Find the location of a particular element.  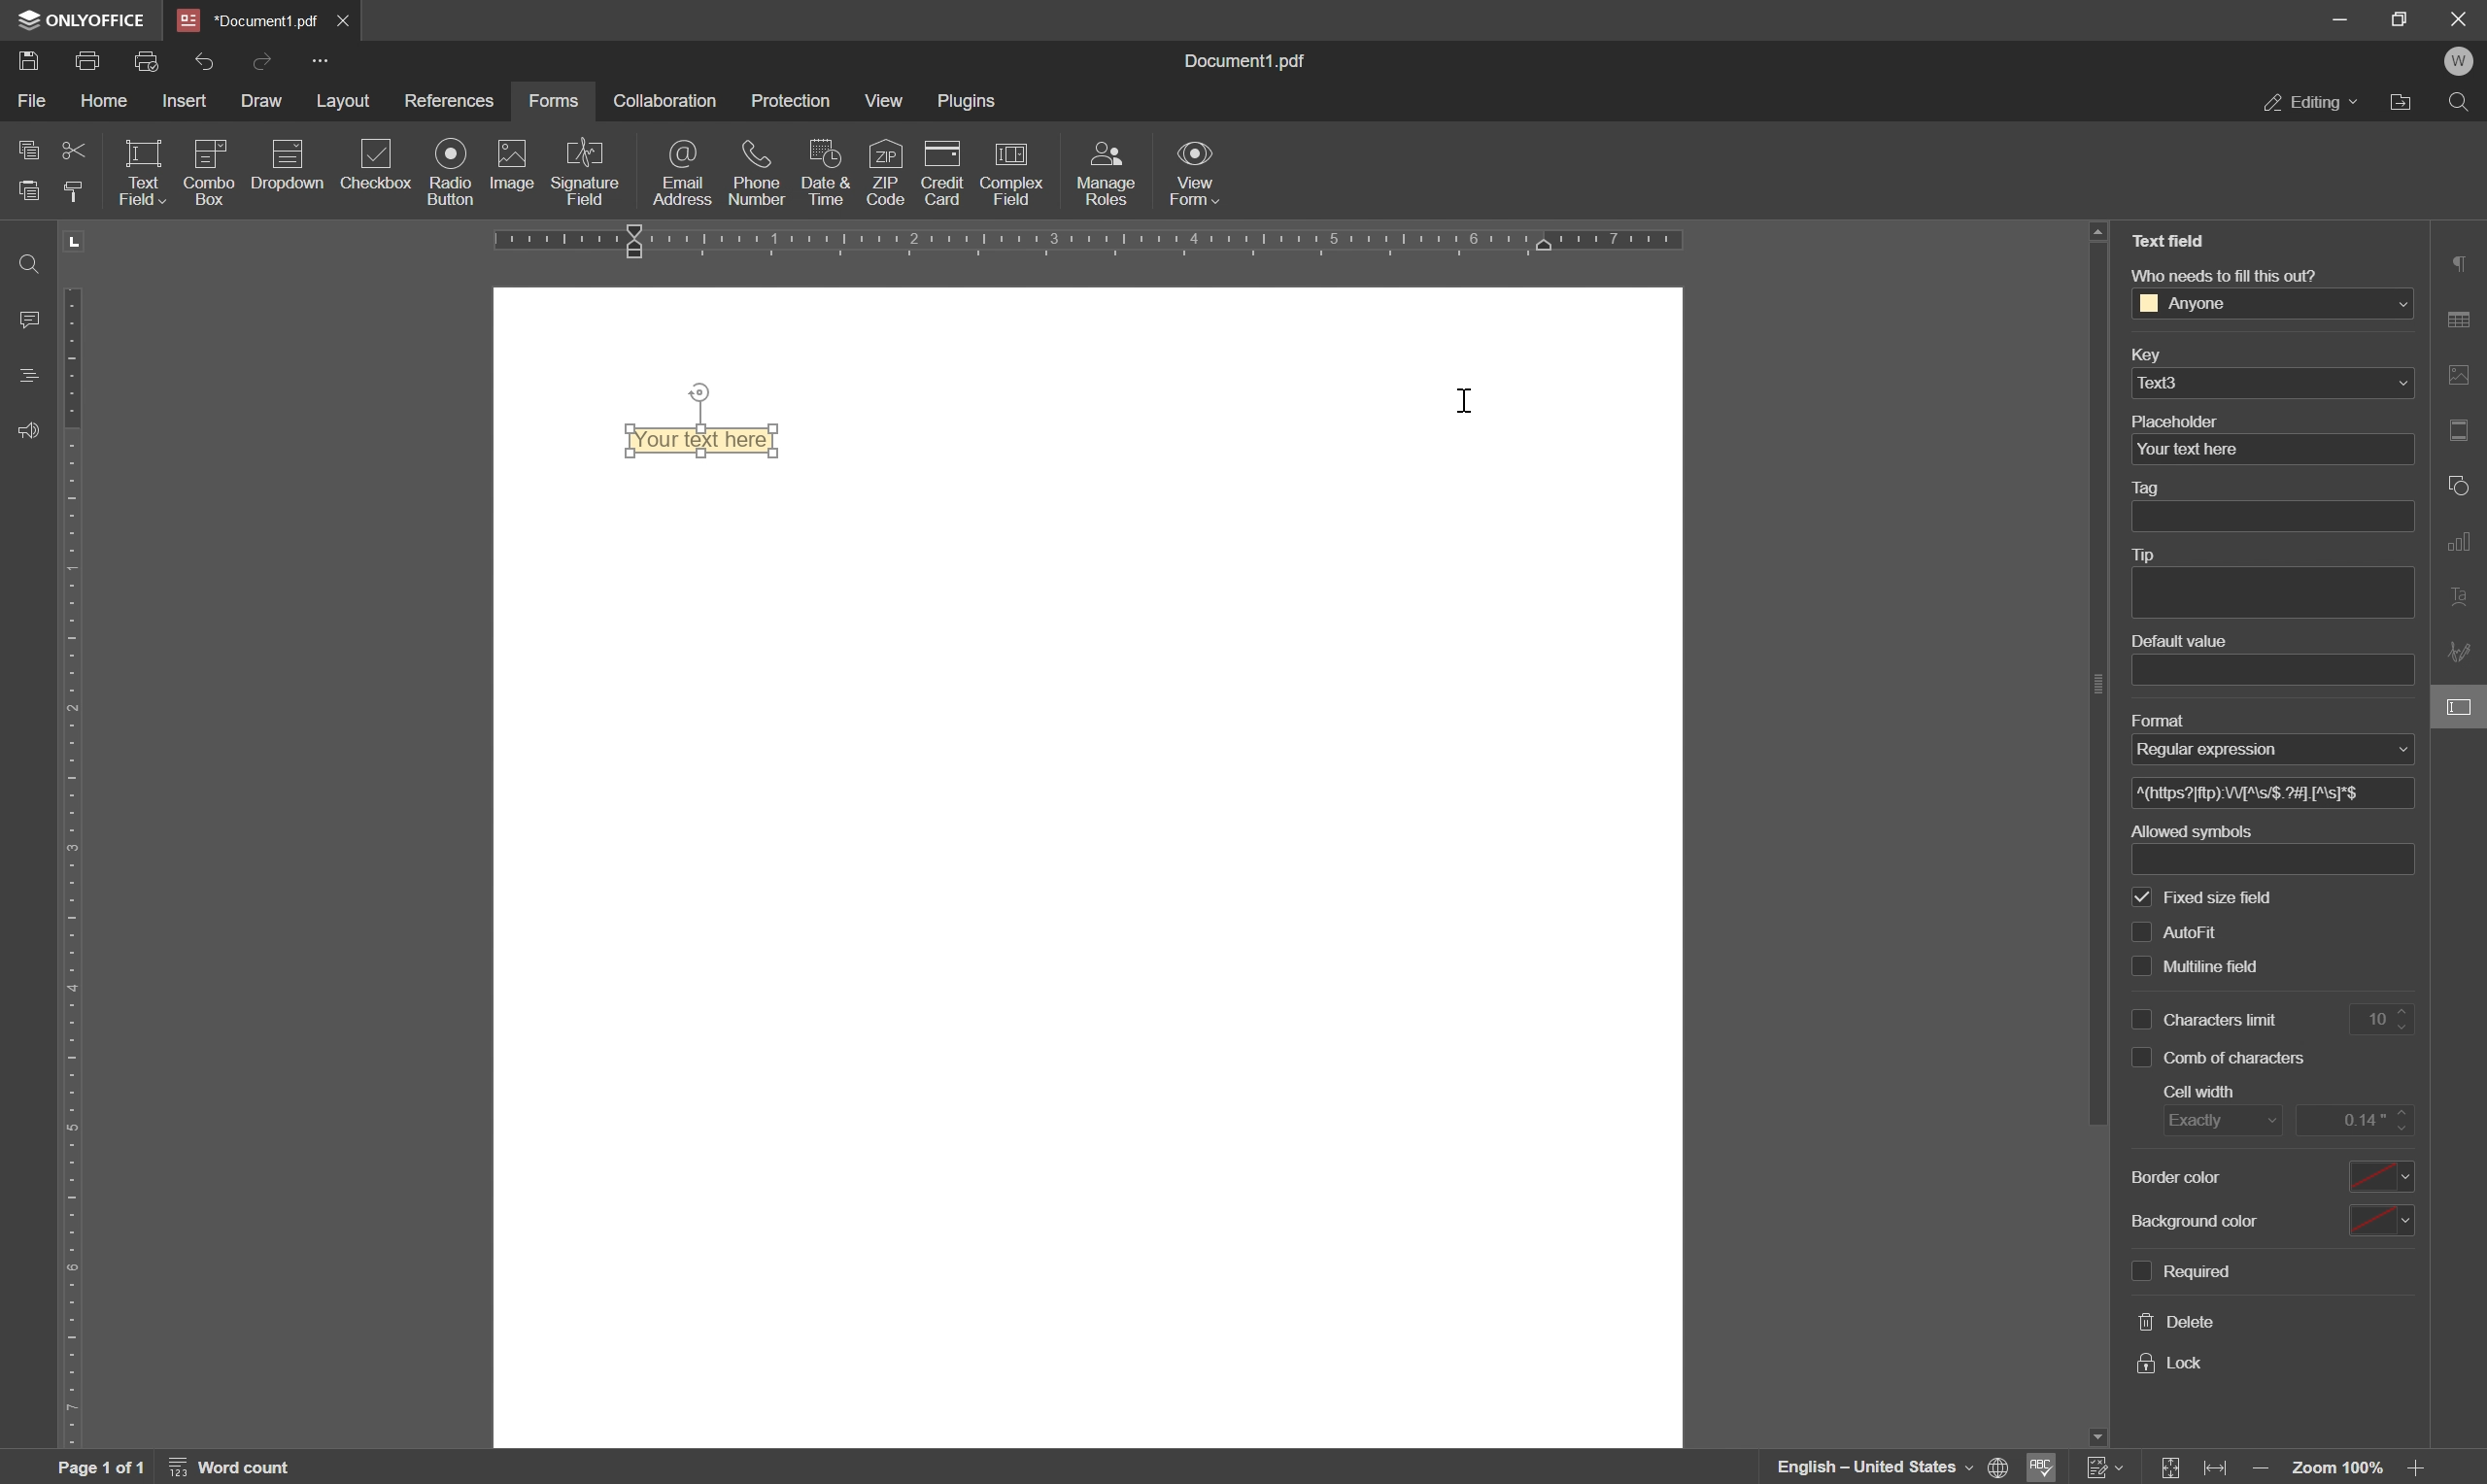

checkbox is located at coordinates (2139, 1269).